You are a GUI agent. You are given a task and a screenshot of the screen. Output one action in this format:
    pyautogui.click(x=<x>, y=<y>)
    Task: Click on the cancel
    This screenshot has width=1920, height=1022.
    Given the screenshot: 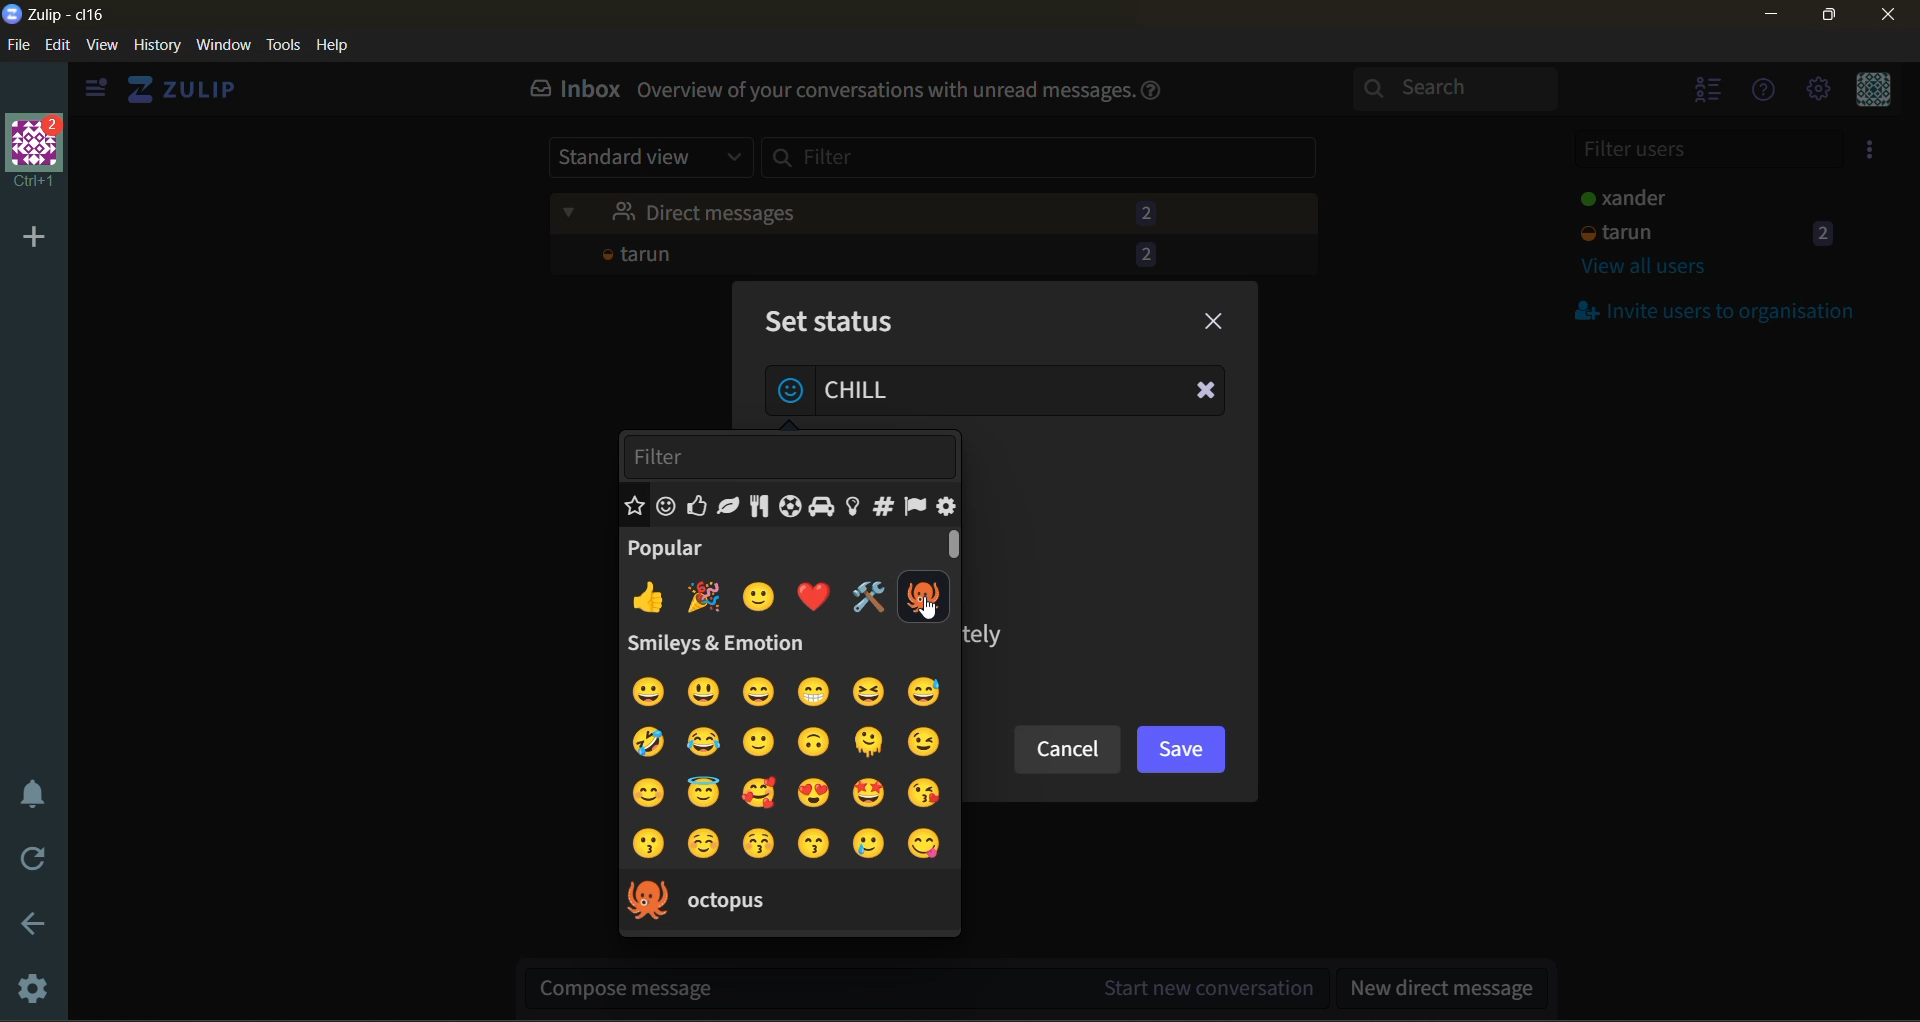 What is the action you would take?
    pyautogui.click(x=1067, y=754)
    